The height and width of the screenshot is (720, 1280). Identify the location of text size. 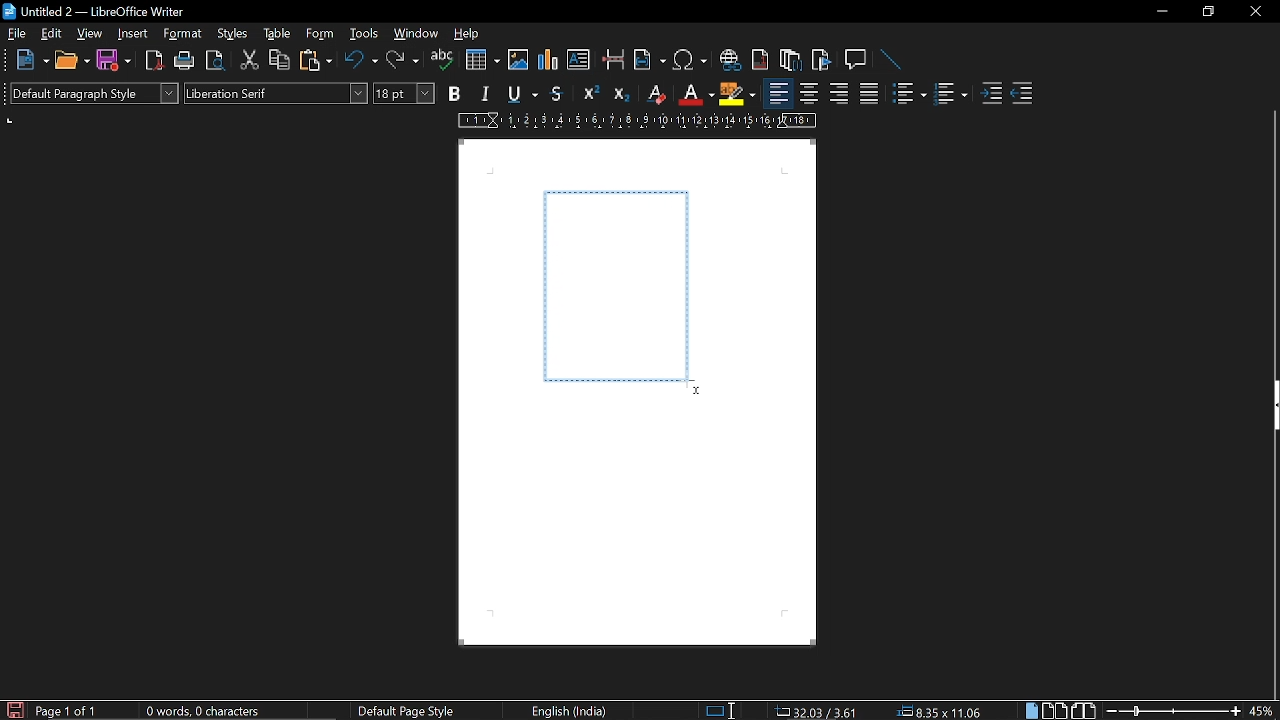
(404, 94).